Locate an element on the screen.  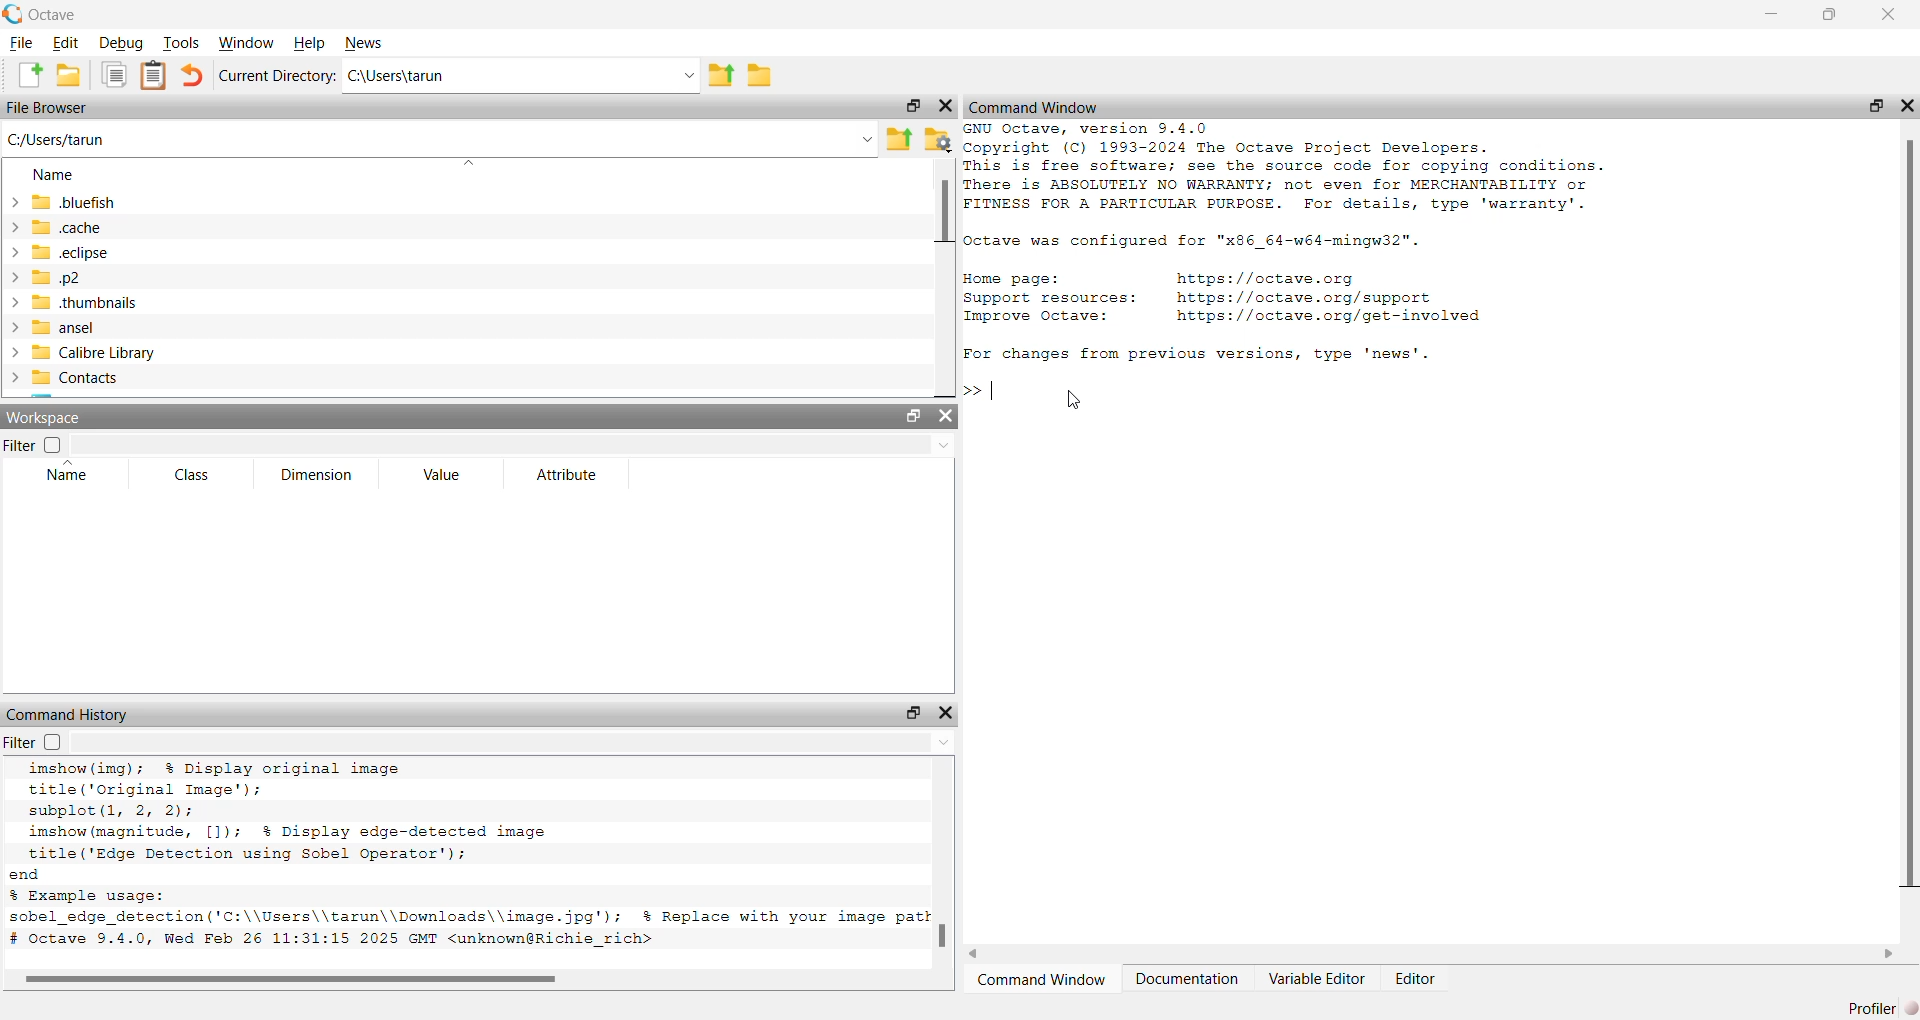
undo is located at coordinates (191, 76).